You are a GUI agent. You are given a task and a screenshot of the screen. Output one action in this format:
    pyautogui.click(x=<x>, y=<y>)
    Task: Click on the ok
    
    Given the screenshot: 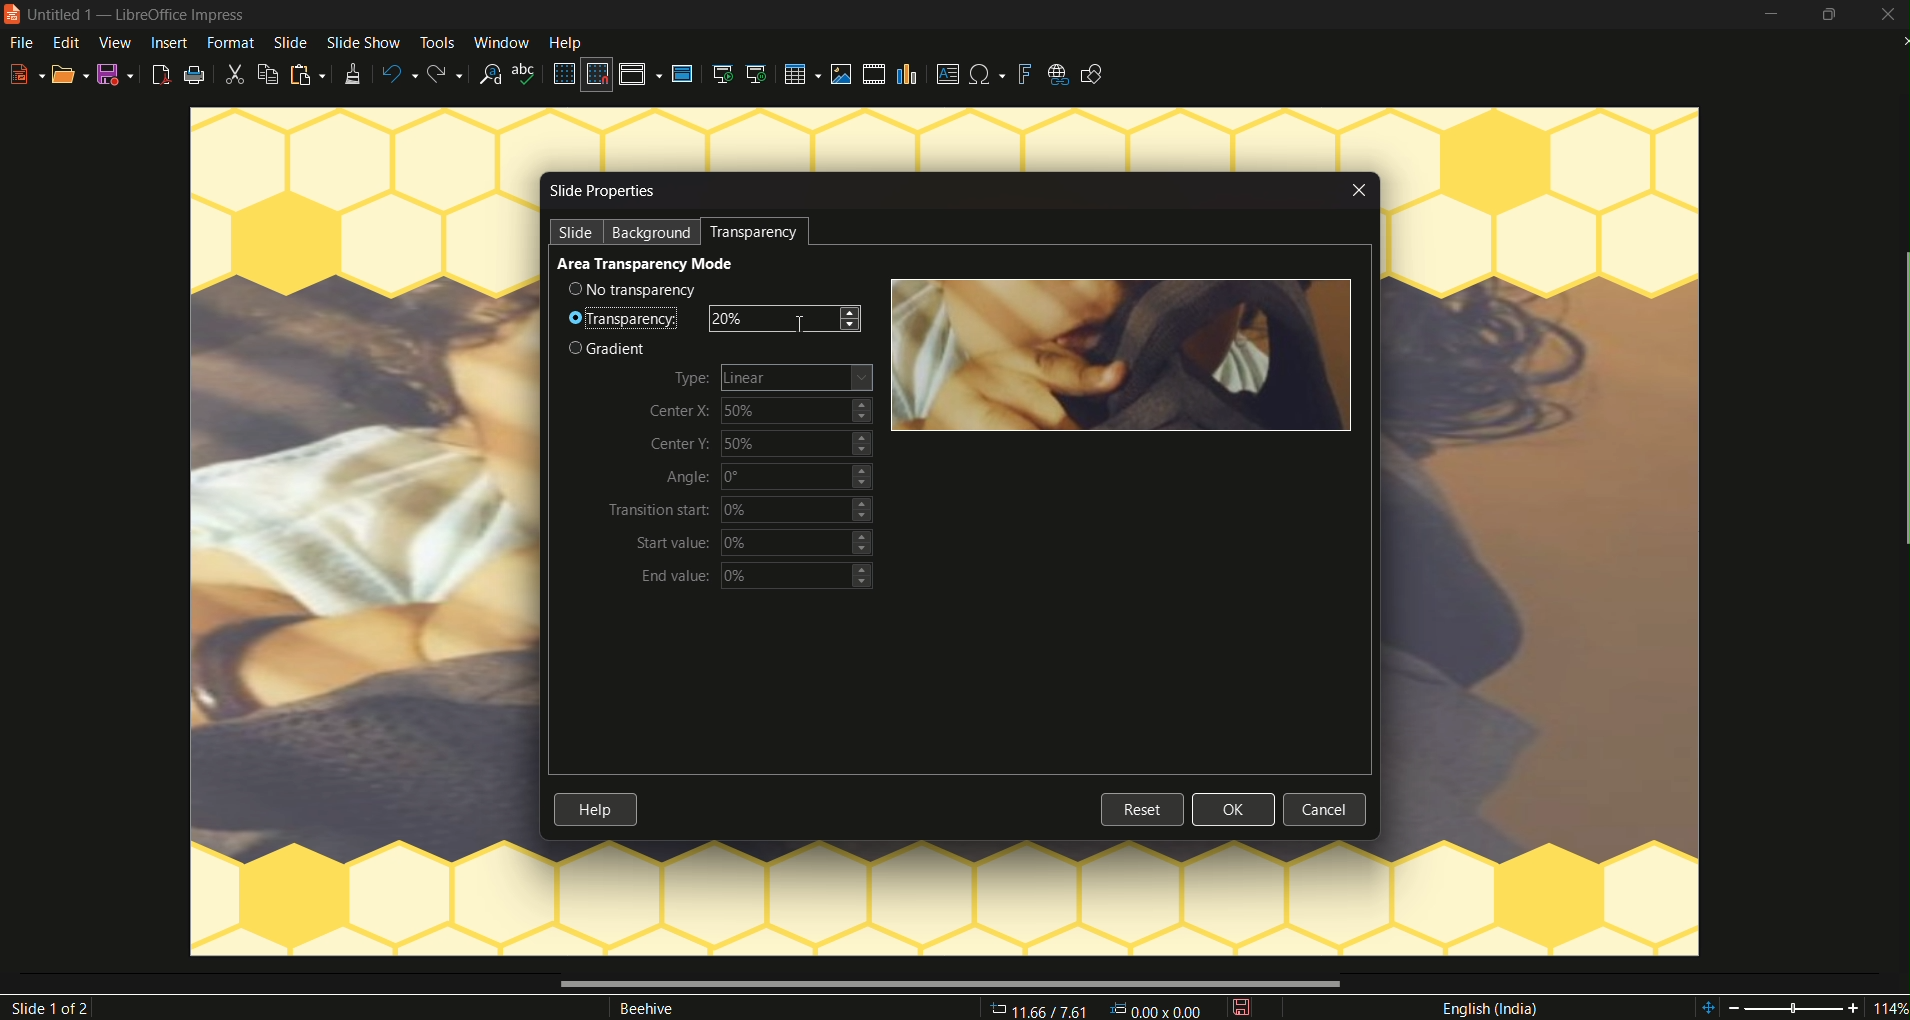 What is the action you would take?
    pyautogui.click(x=1236, y=809)
    